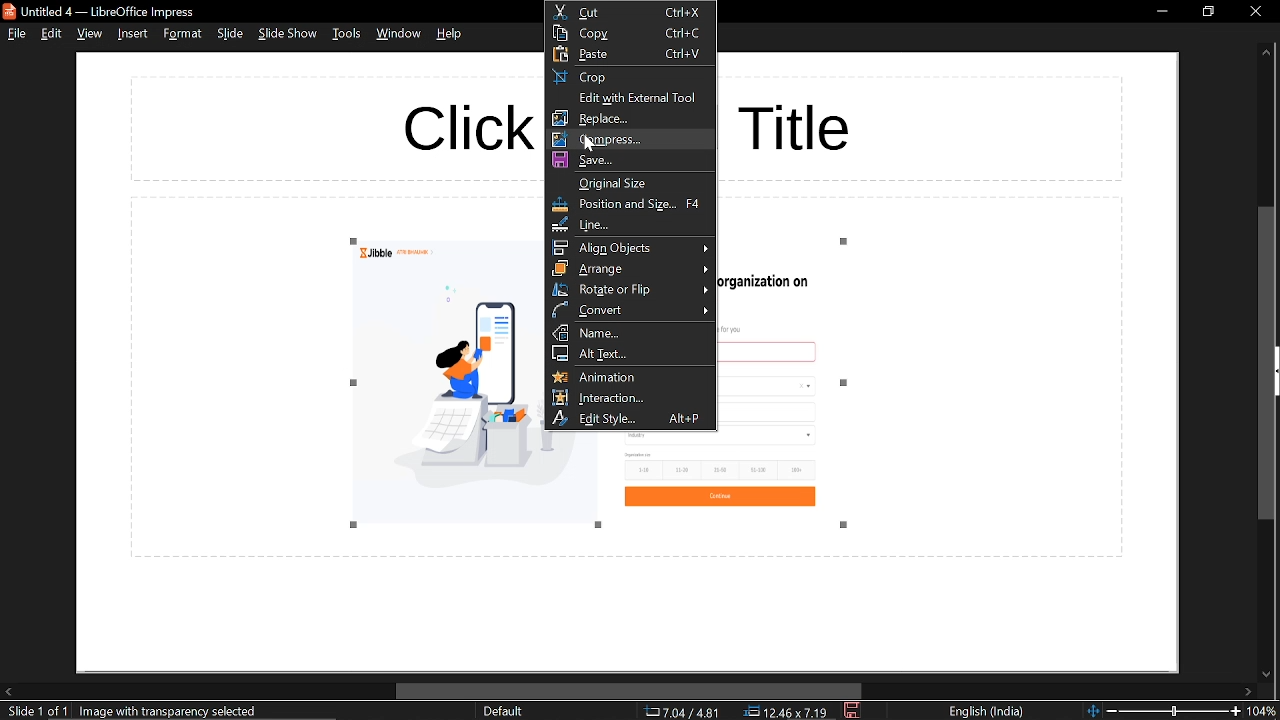 The image size is (1280, 720). What do you see at coordinates (686, 52) in the screenshot?
I see `ctrl+V` at bounding box center [686, 52].